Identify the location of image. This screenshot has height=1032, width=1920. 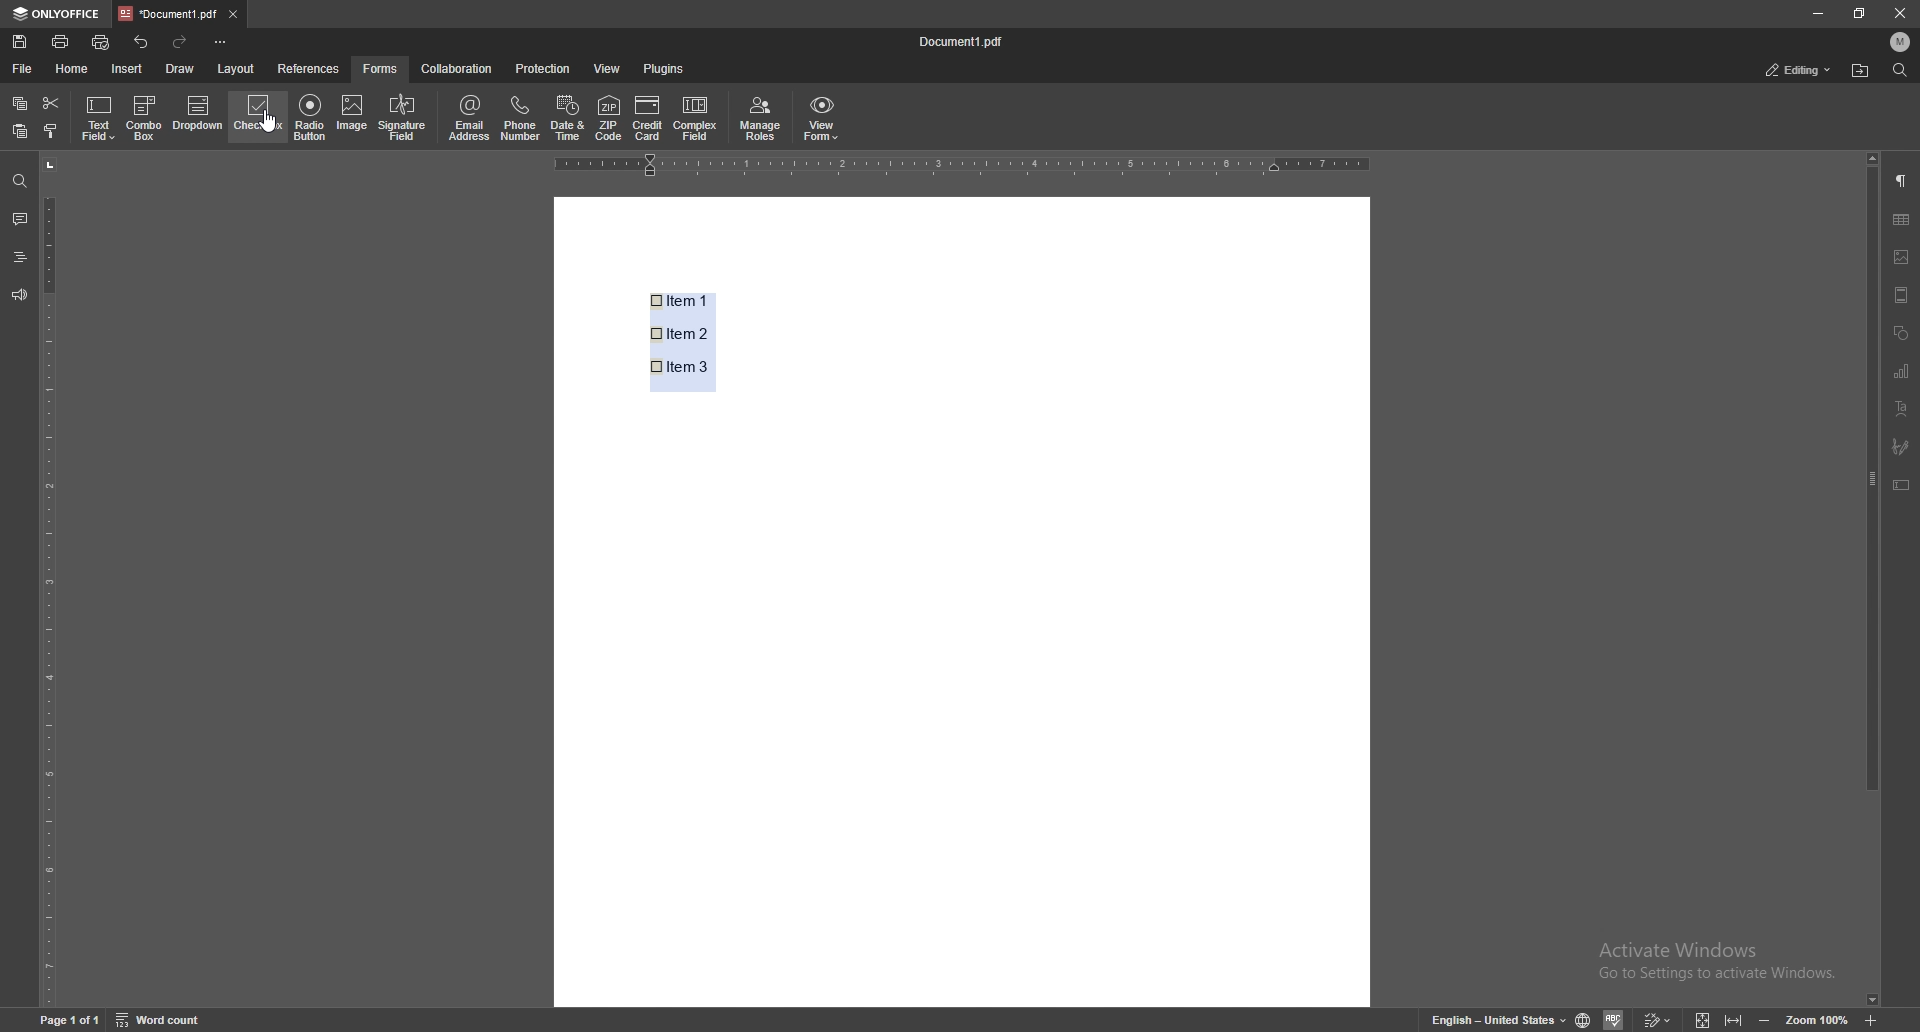
(1903, 257).